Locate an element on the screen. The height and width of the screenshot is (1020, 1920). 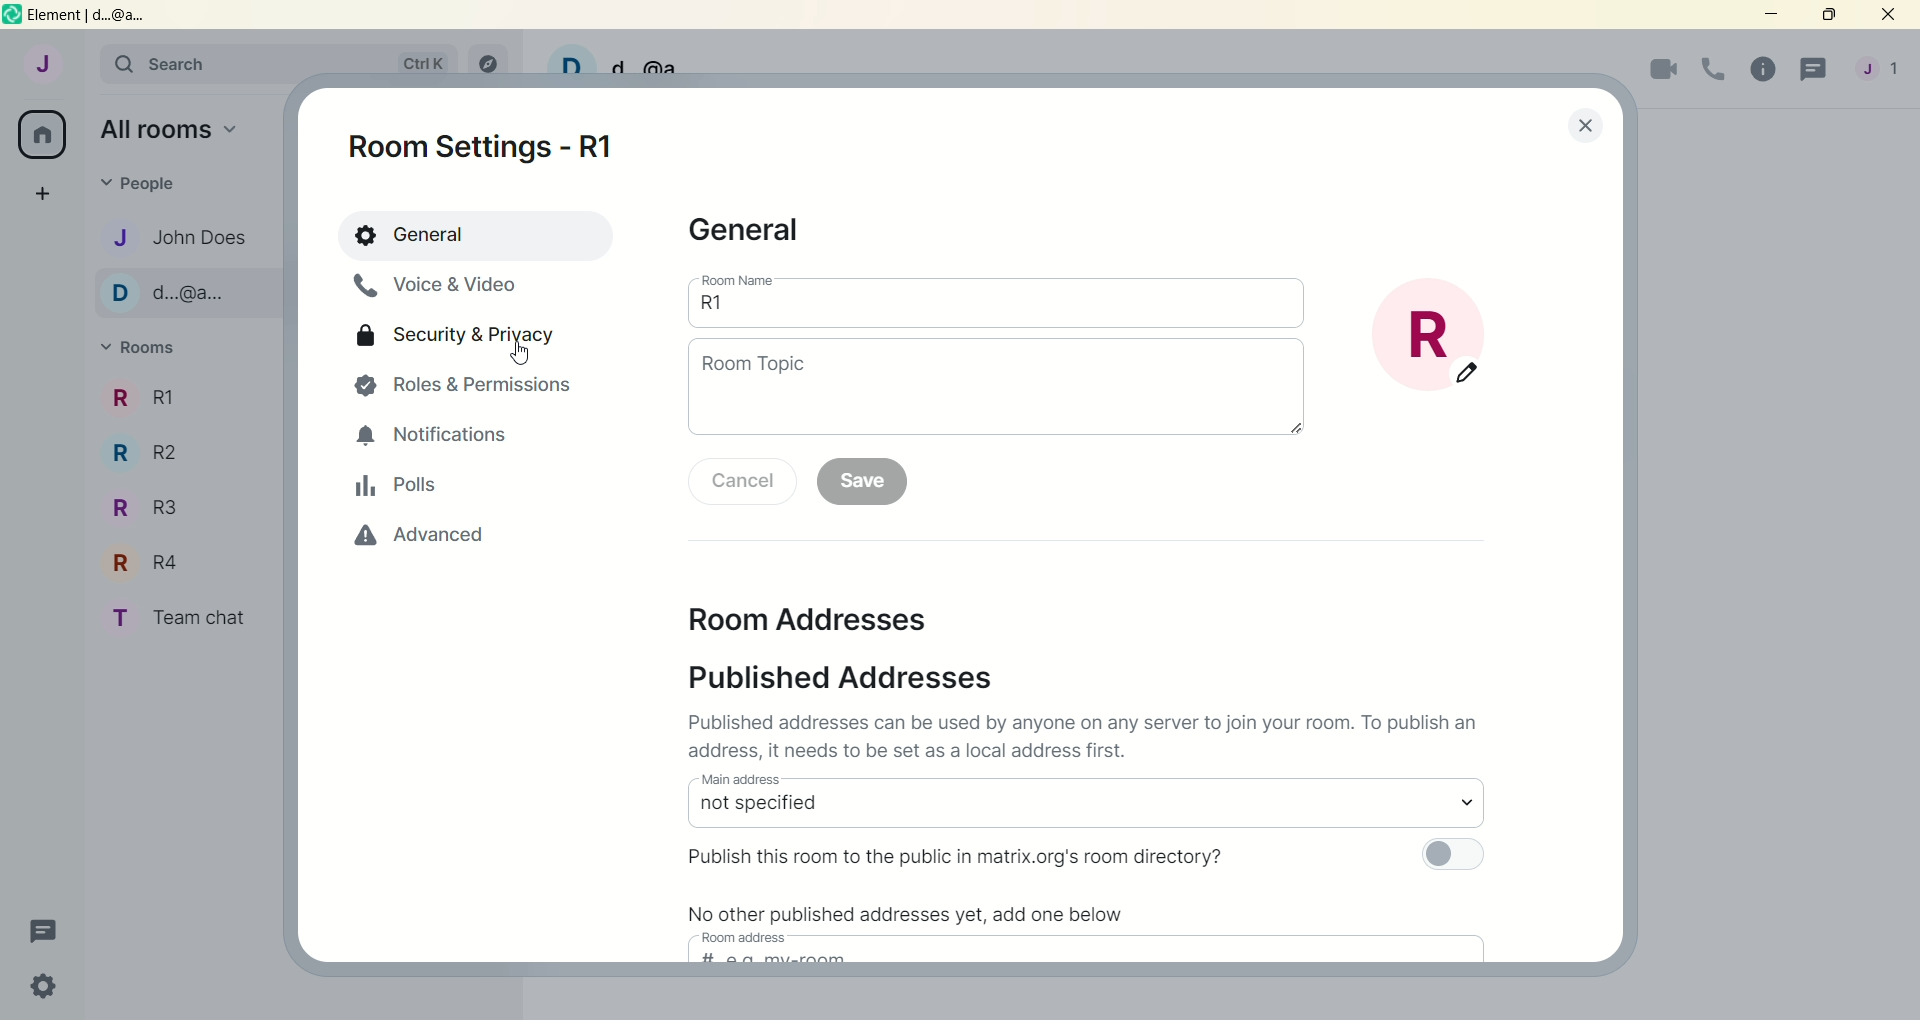
people is located at coordinates (141, 180).